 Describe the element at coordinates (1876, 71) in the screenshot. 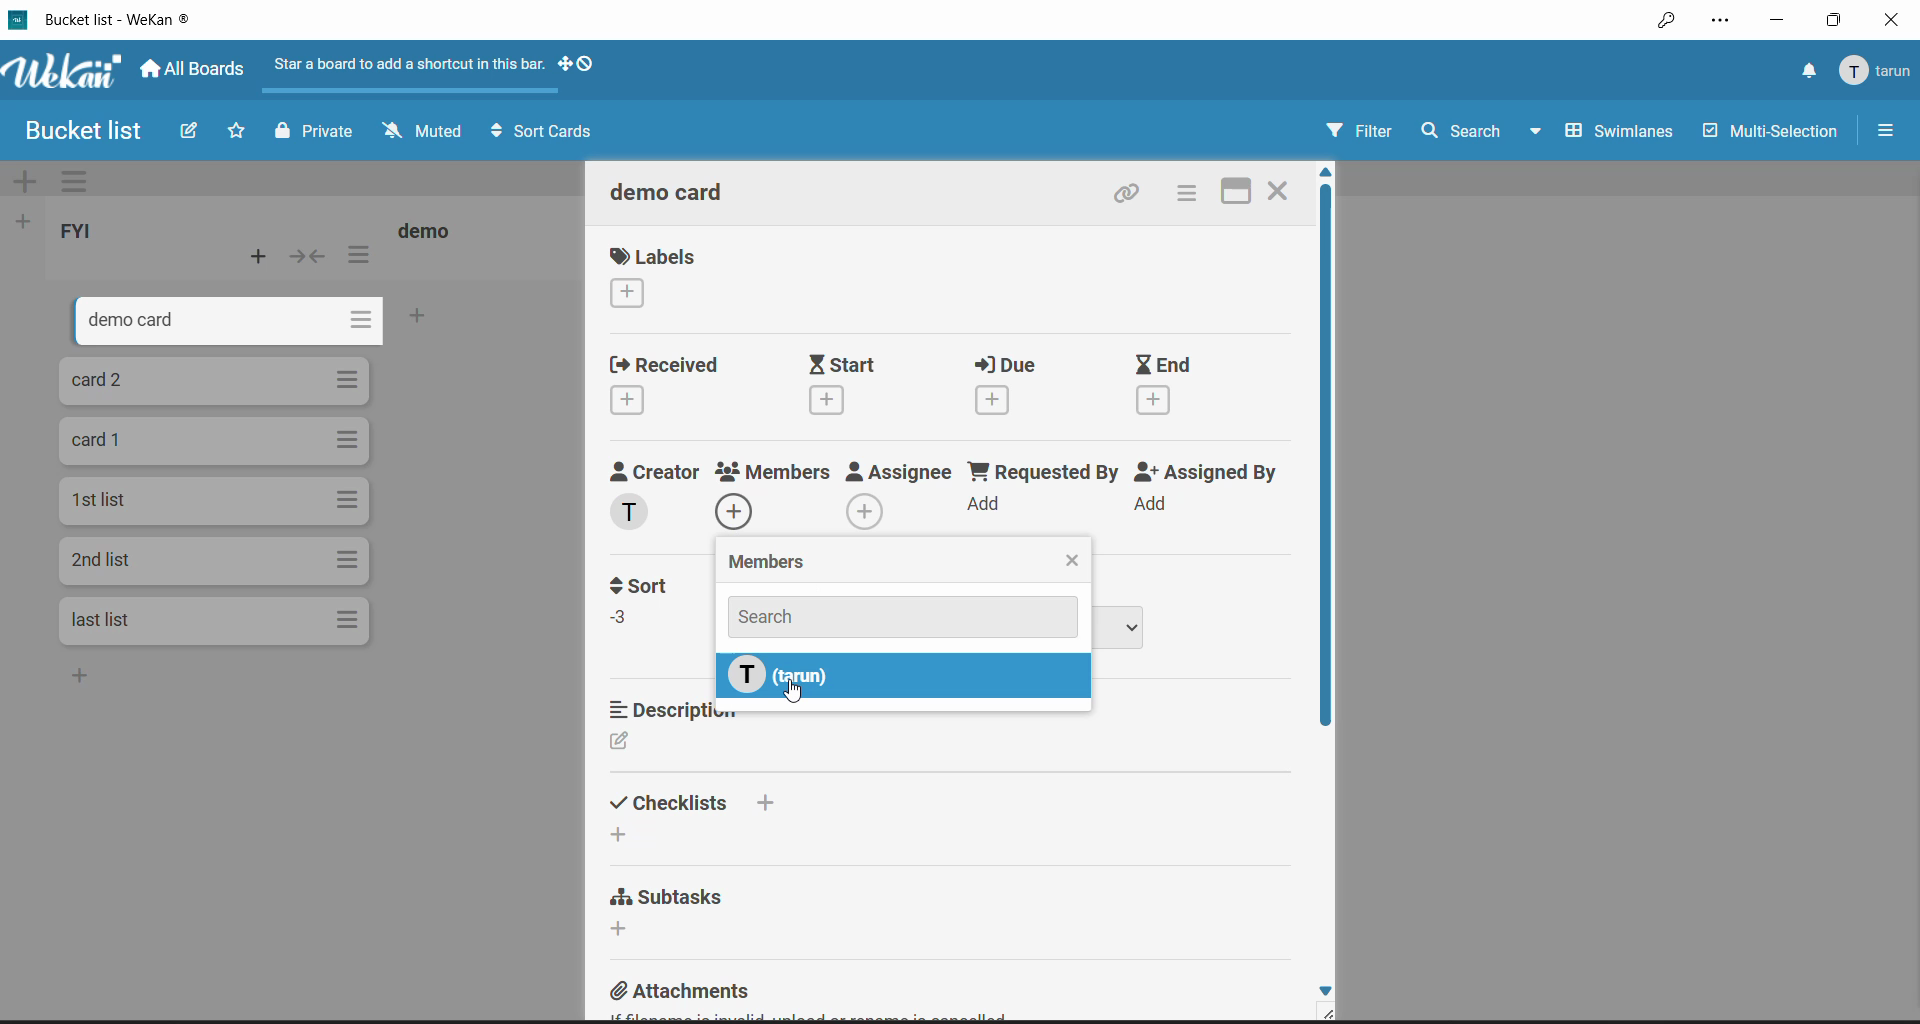

I see `member menu popup title` at that location.